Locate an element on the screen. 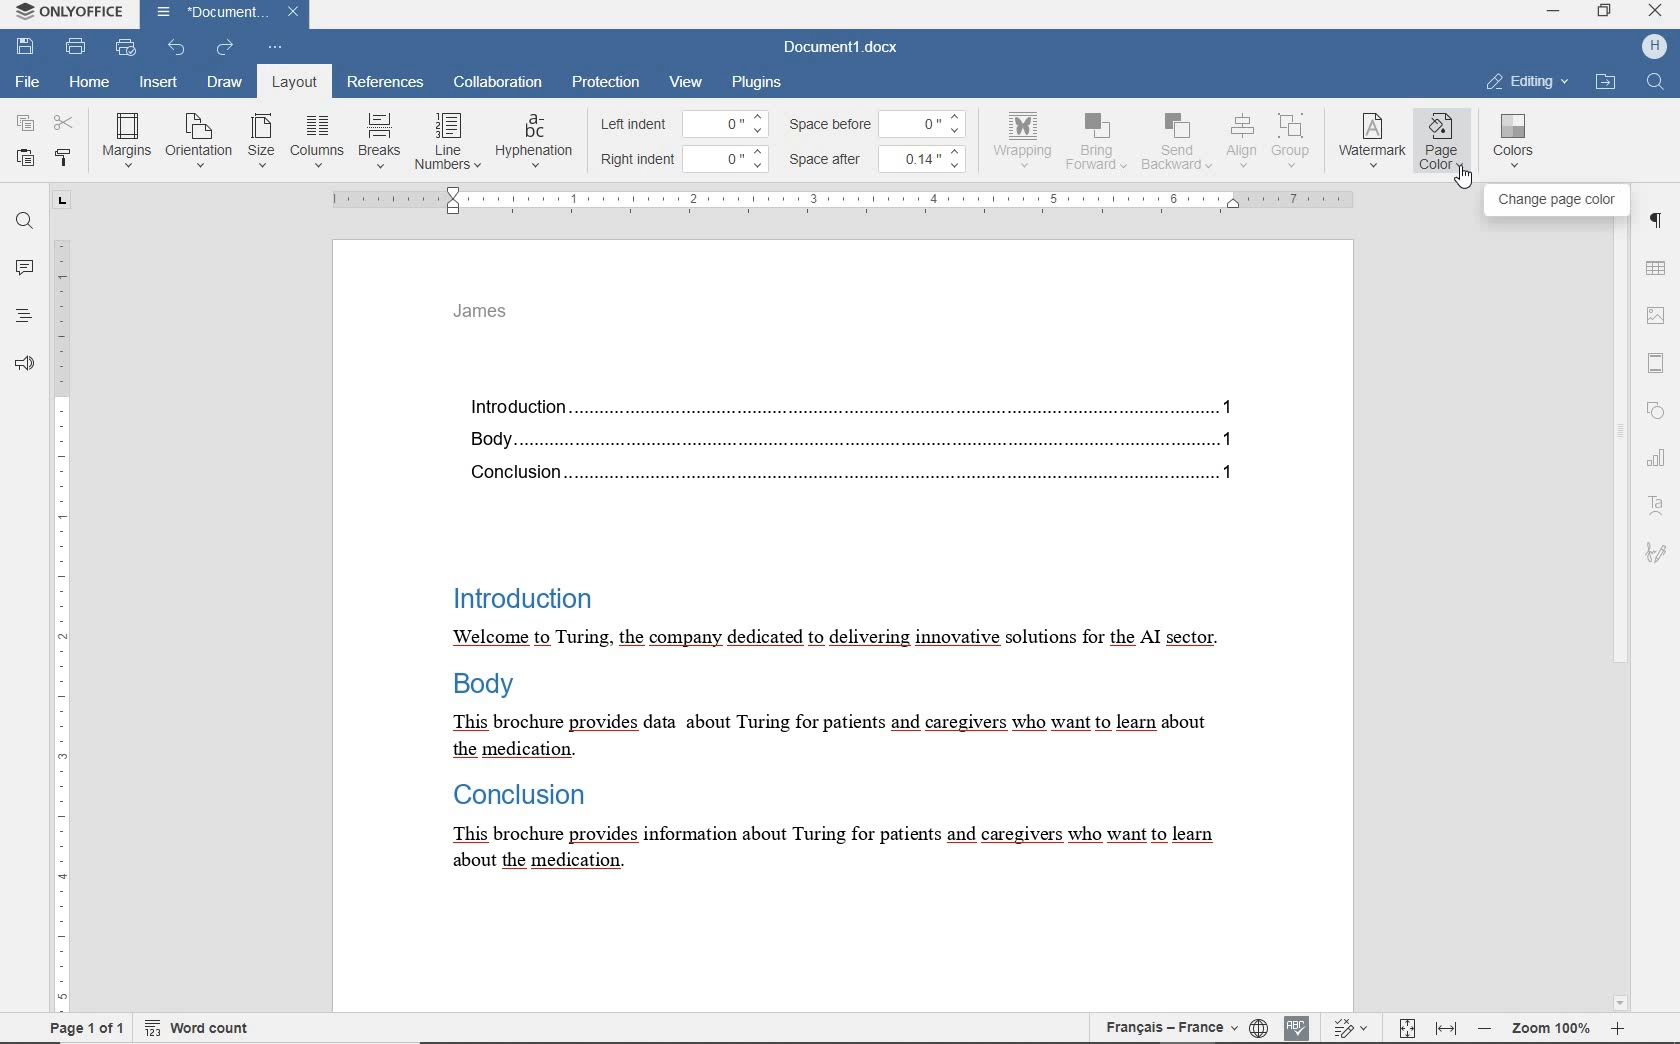  document name is located at coordinates (211, 15).